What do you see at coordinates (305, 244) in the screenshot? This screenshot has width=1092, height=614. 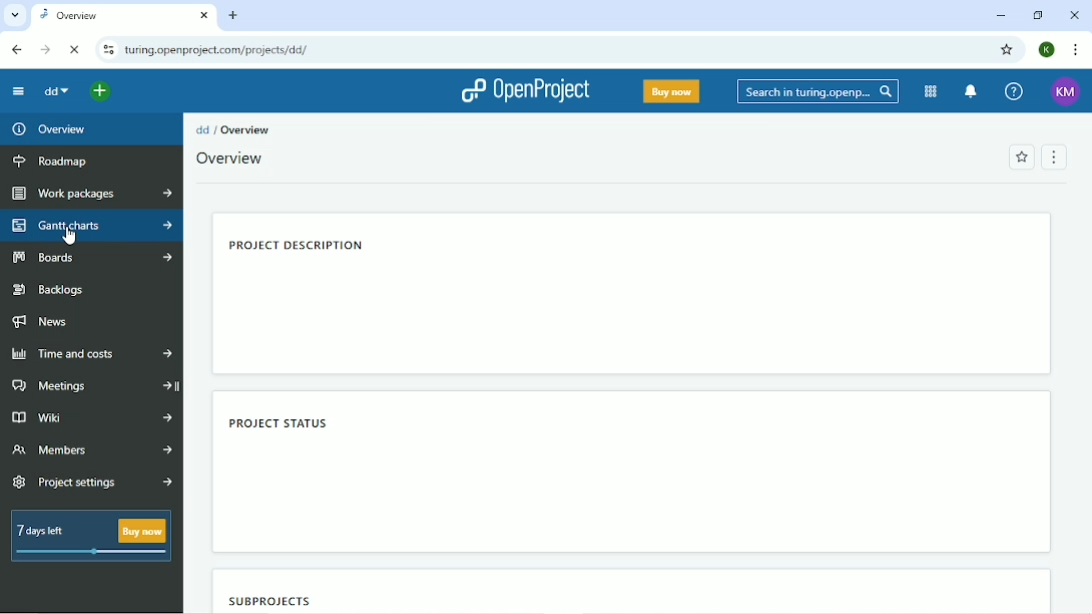 I see `Project description` at bounding box center [305, 244].